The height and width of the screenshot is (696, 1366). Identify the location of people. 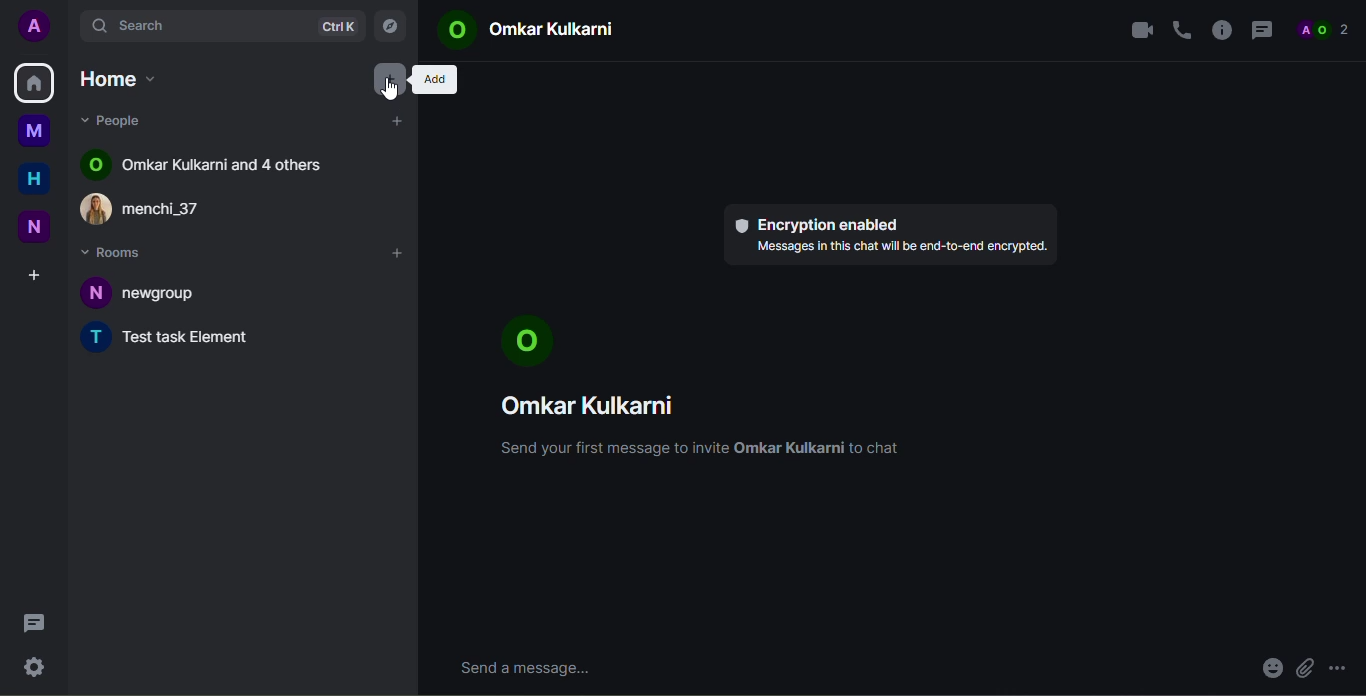
(1324, 28).